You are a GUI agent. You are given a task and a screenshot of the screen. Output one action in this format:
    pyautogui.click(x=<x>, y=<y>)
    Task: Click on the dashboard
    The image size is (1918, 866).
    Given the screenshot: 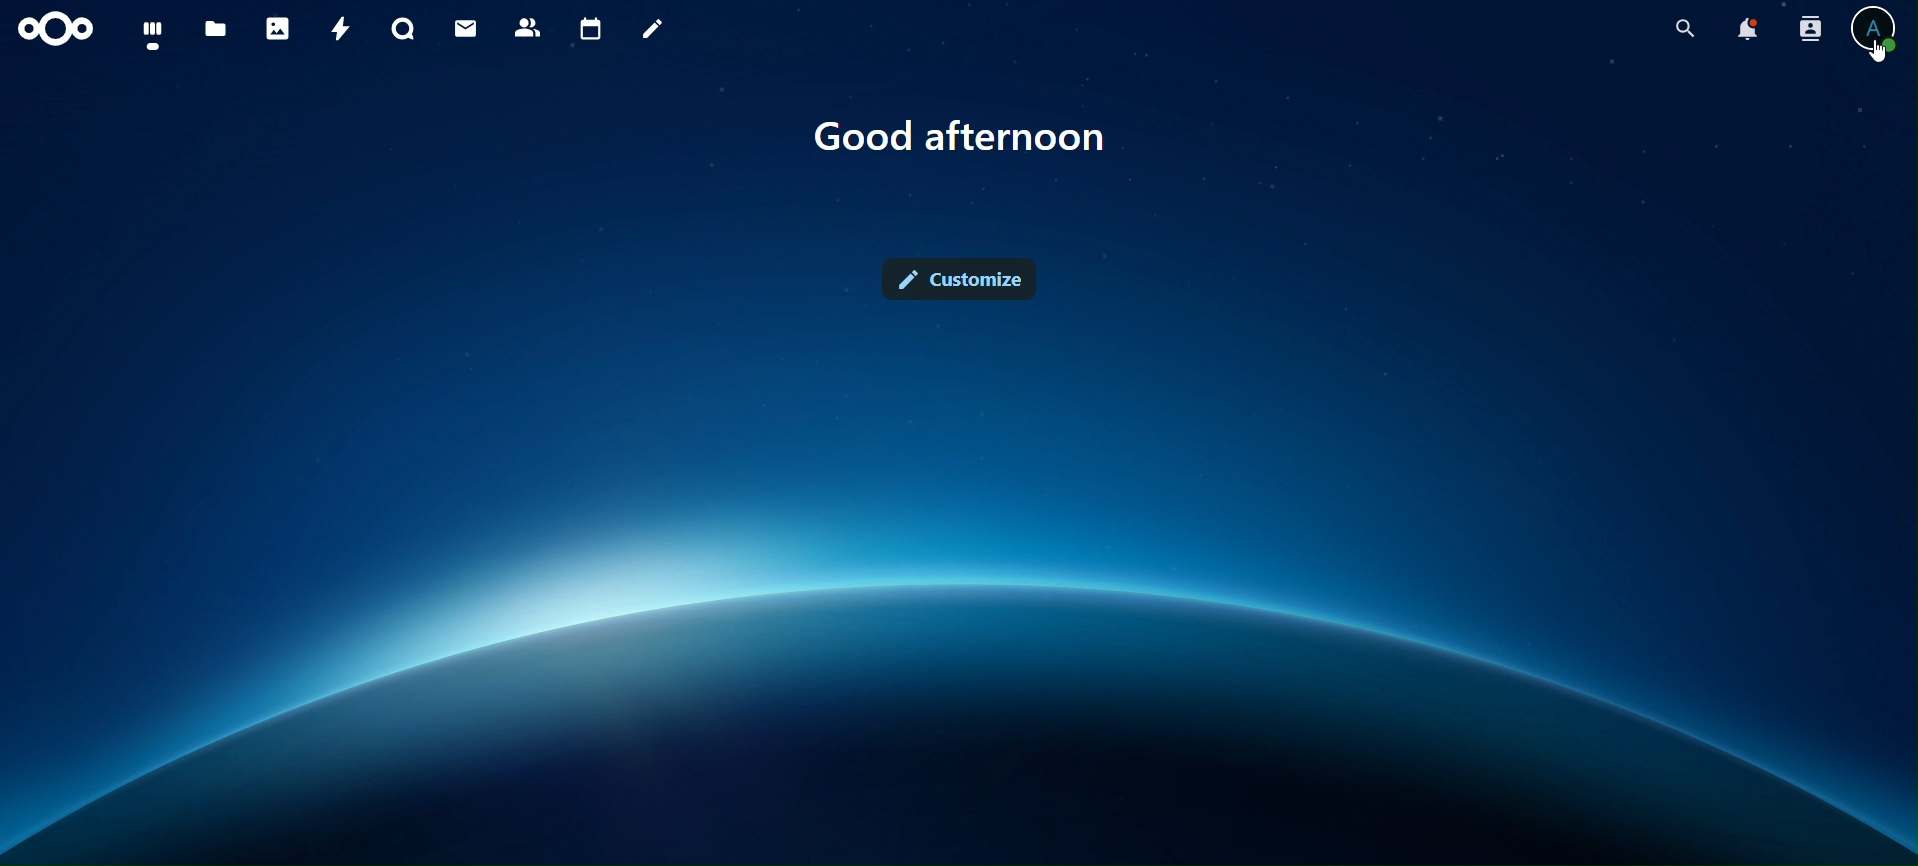 What is the action you would take?
    pyautogui.click(x=152, y=33)
    